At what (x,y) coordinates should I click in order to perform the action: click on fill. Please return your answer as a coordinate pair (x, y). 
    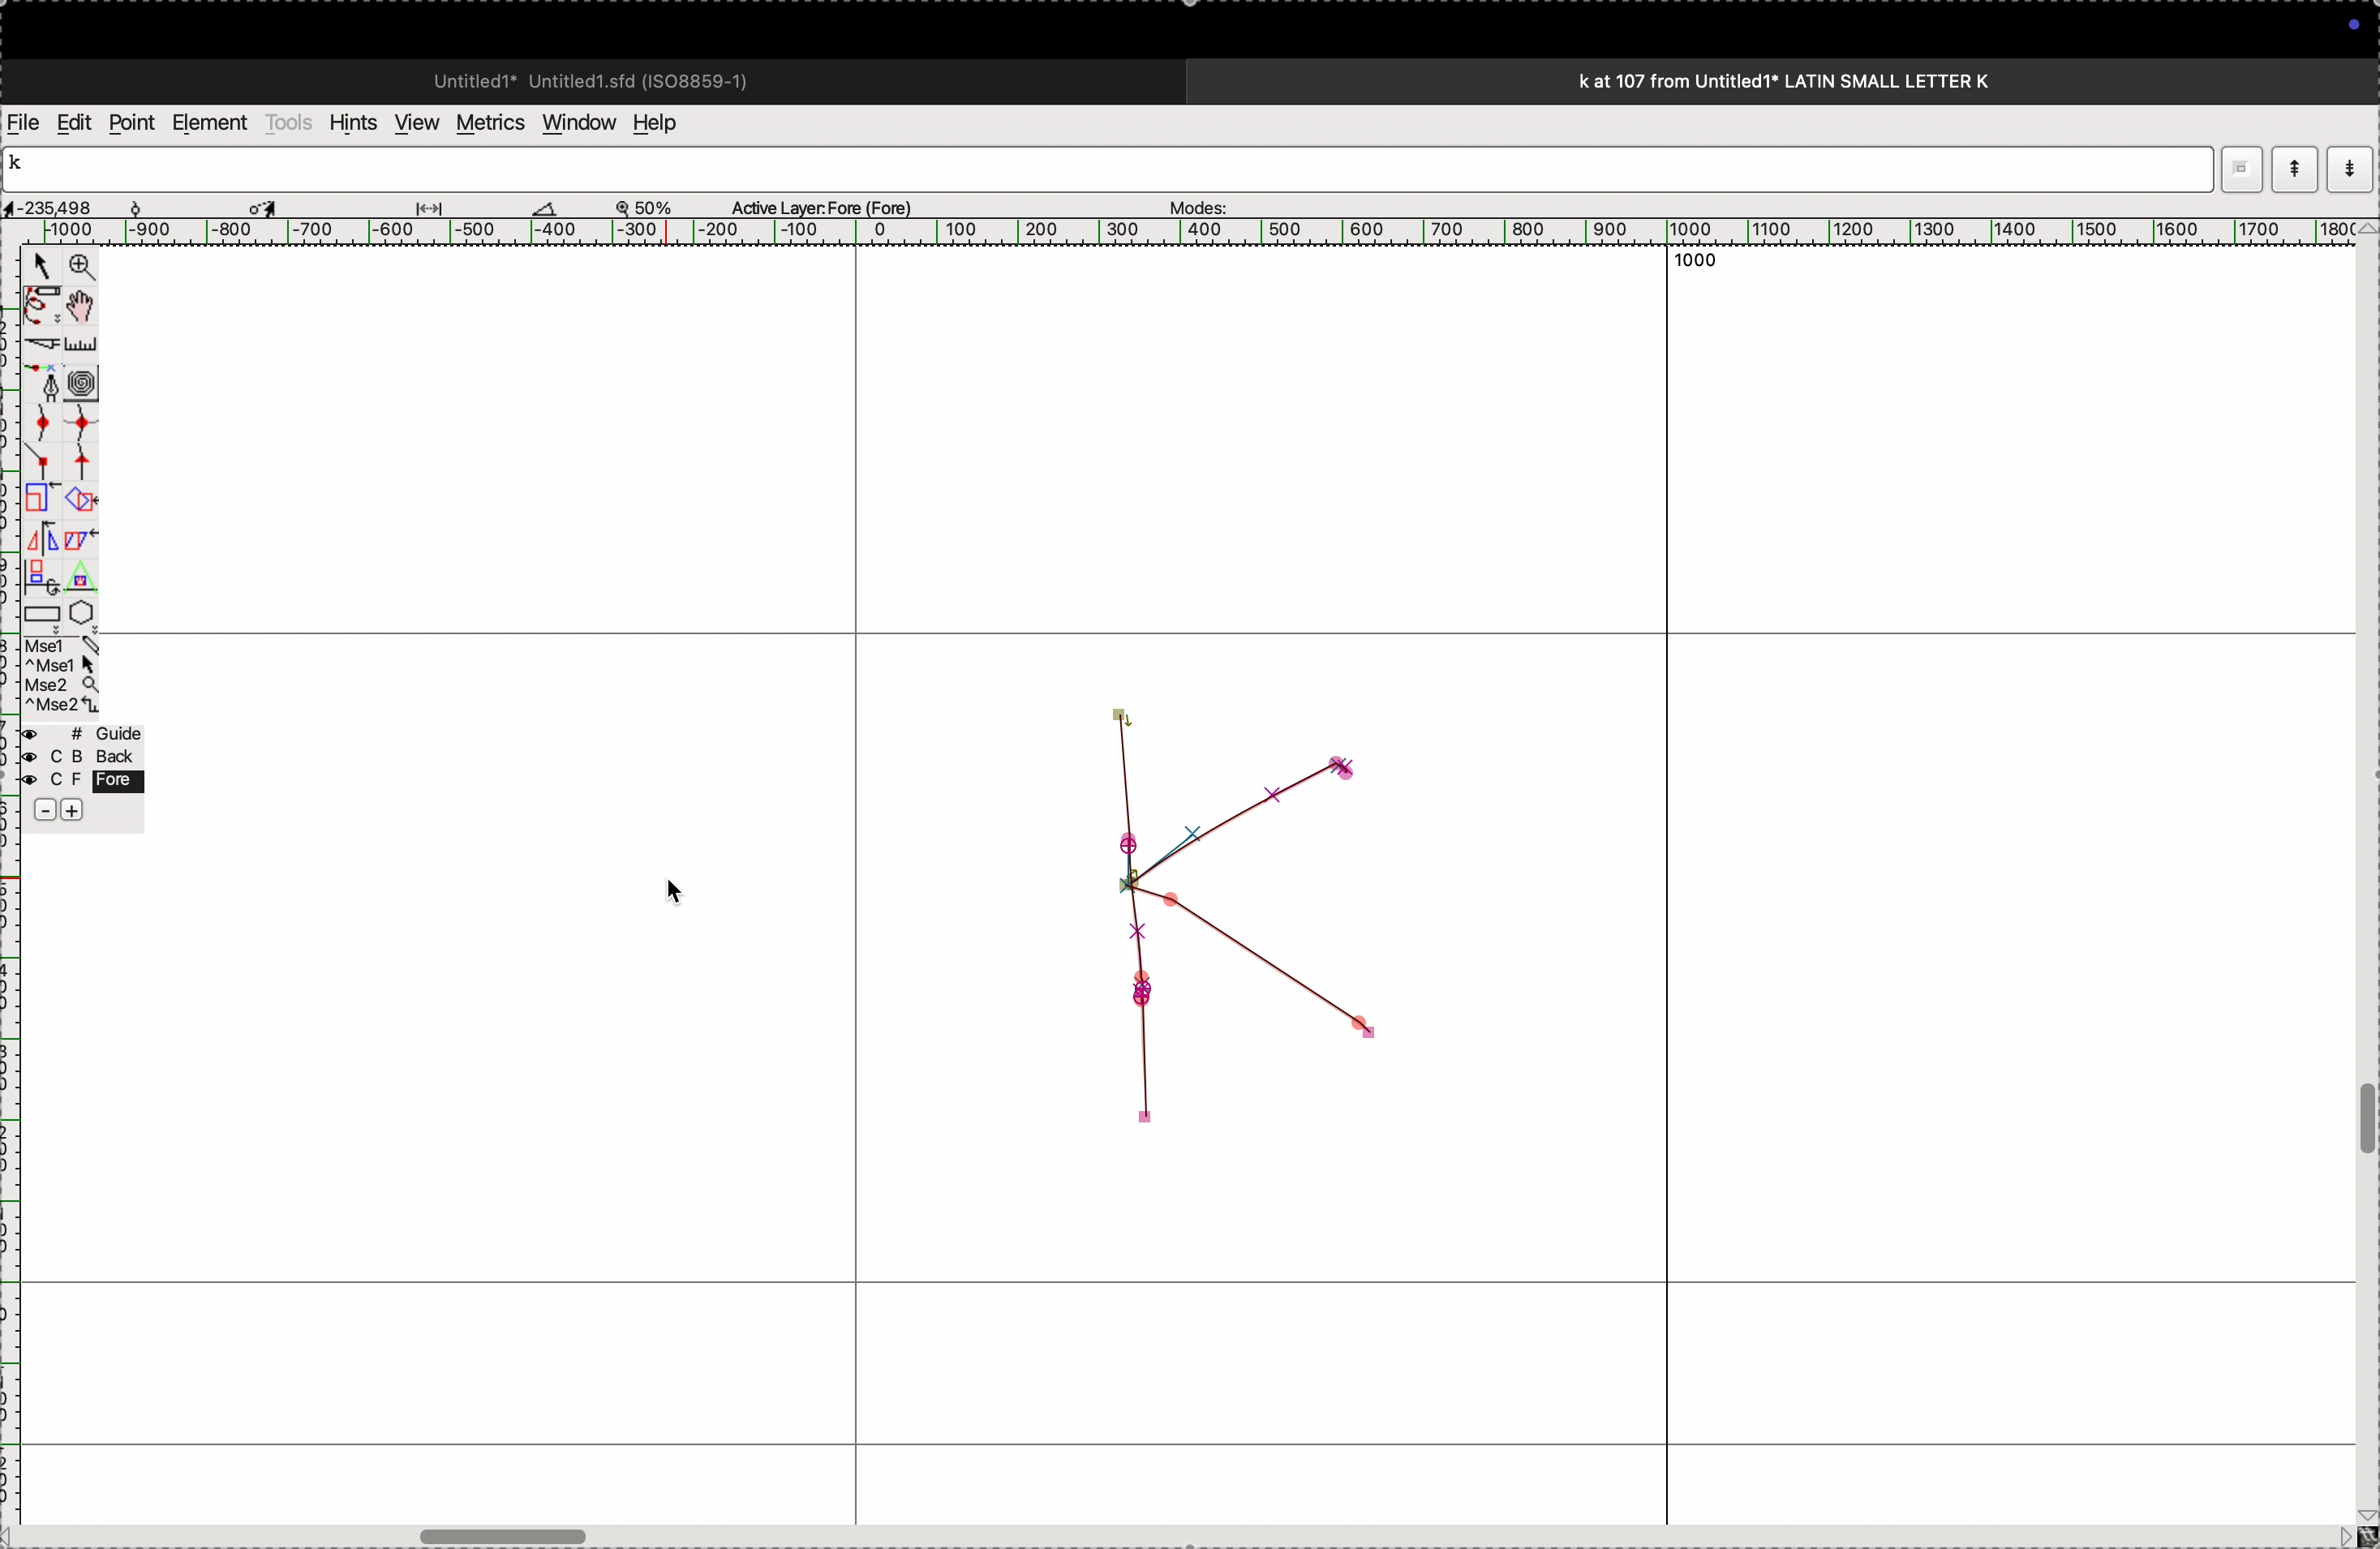
    Looking at the image, I should click on (84, 498).